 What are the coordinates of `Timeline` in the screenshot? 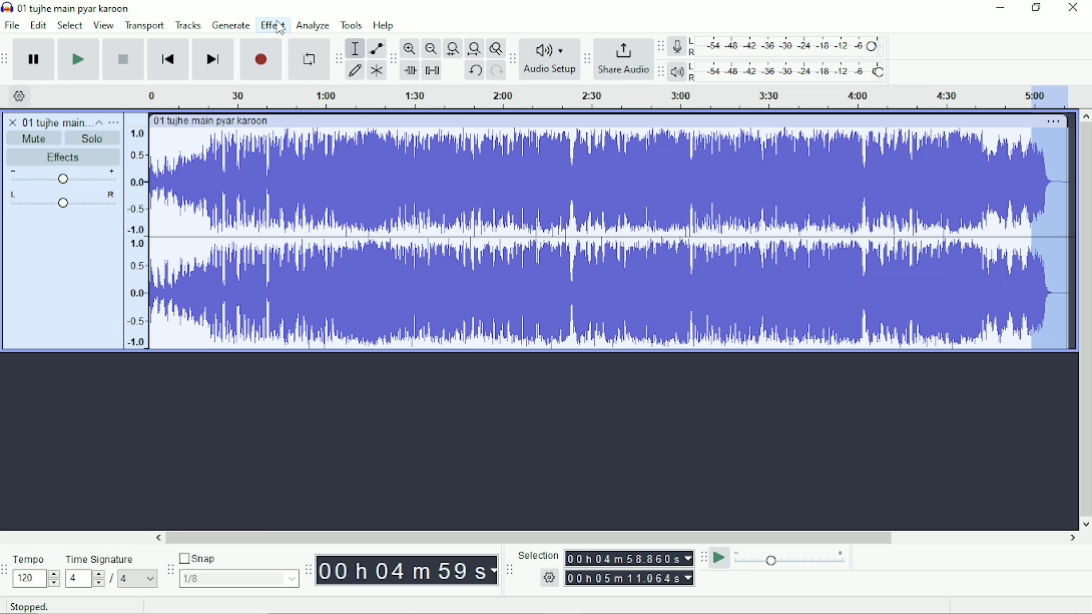 It's located at (615, 96).